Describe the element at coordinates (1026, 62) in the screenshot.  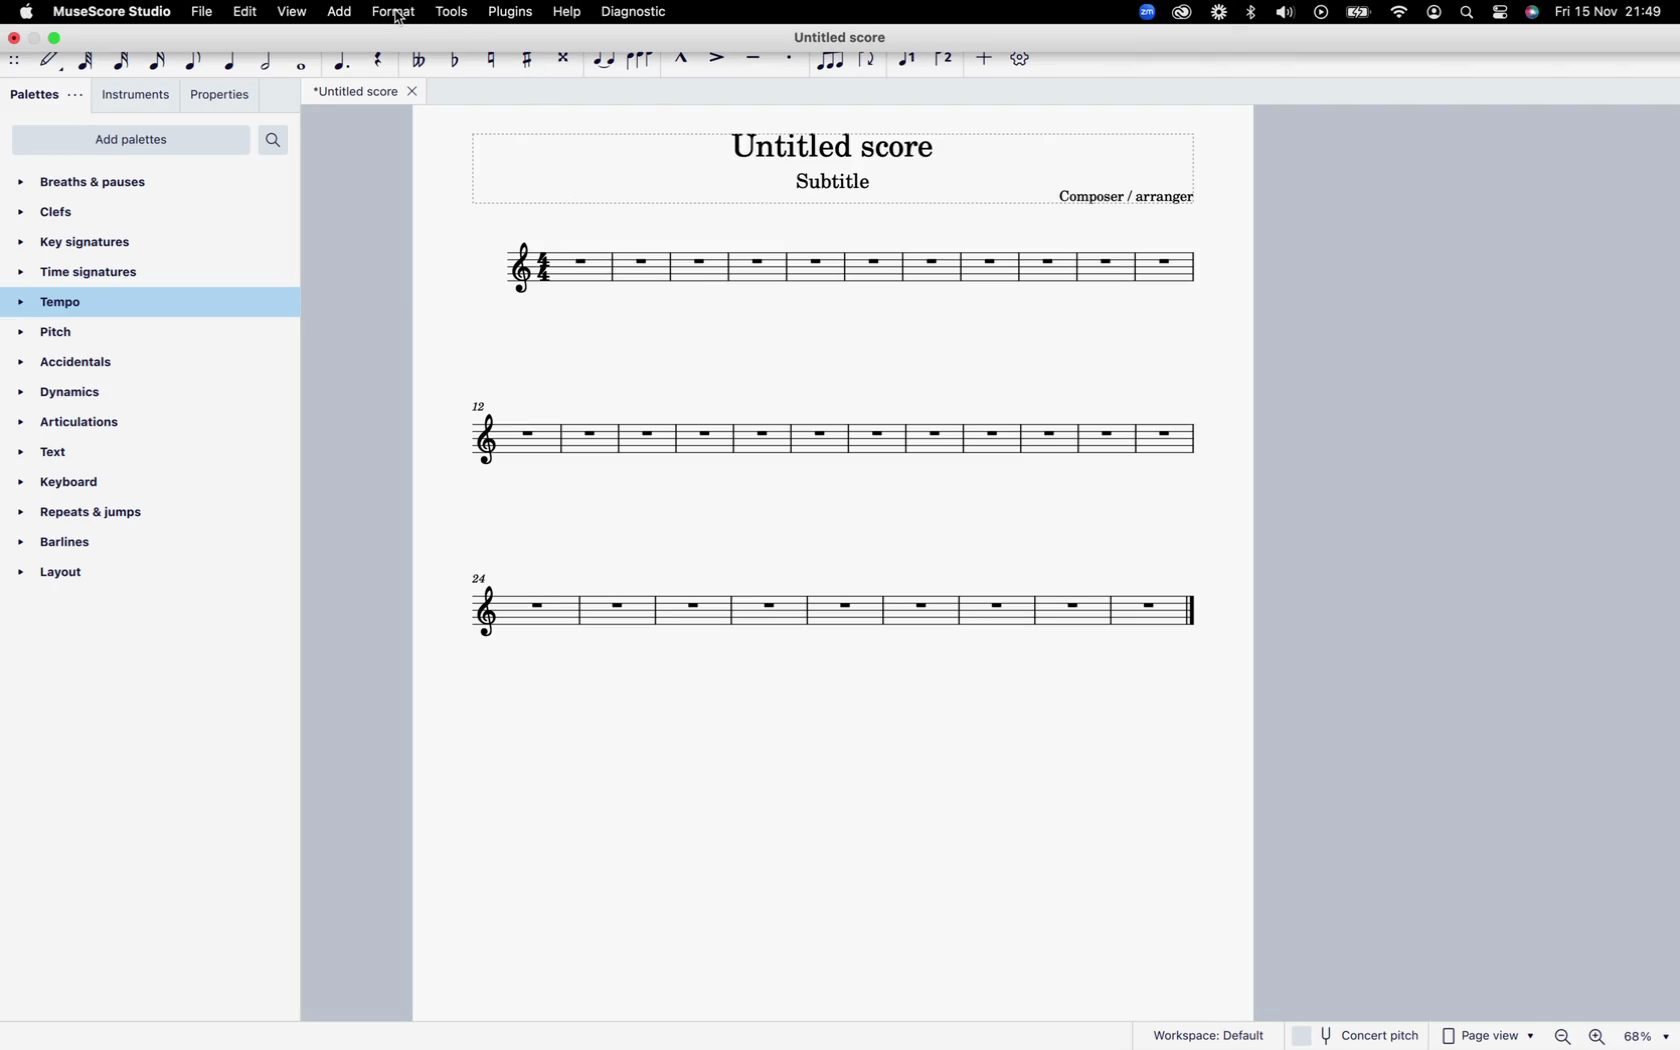
I see `settings` at that location.